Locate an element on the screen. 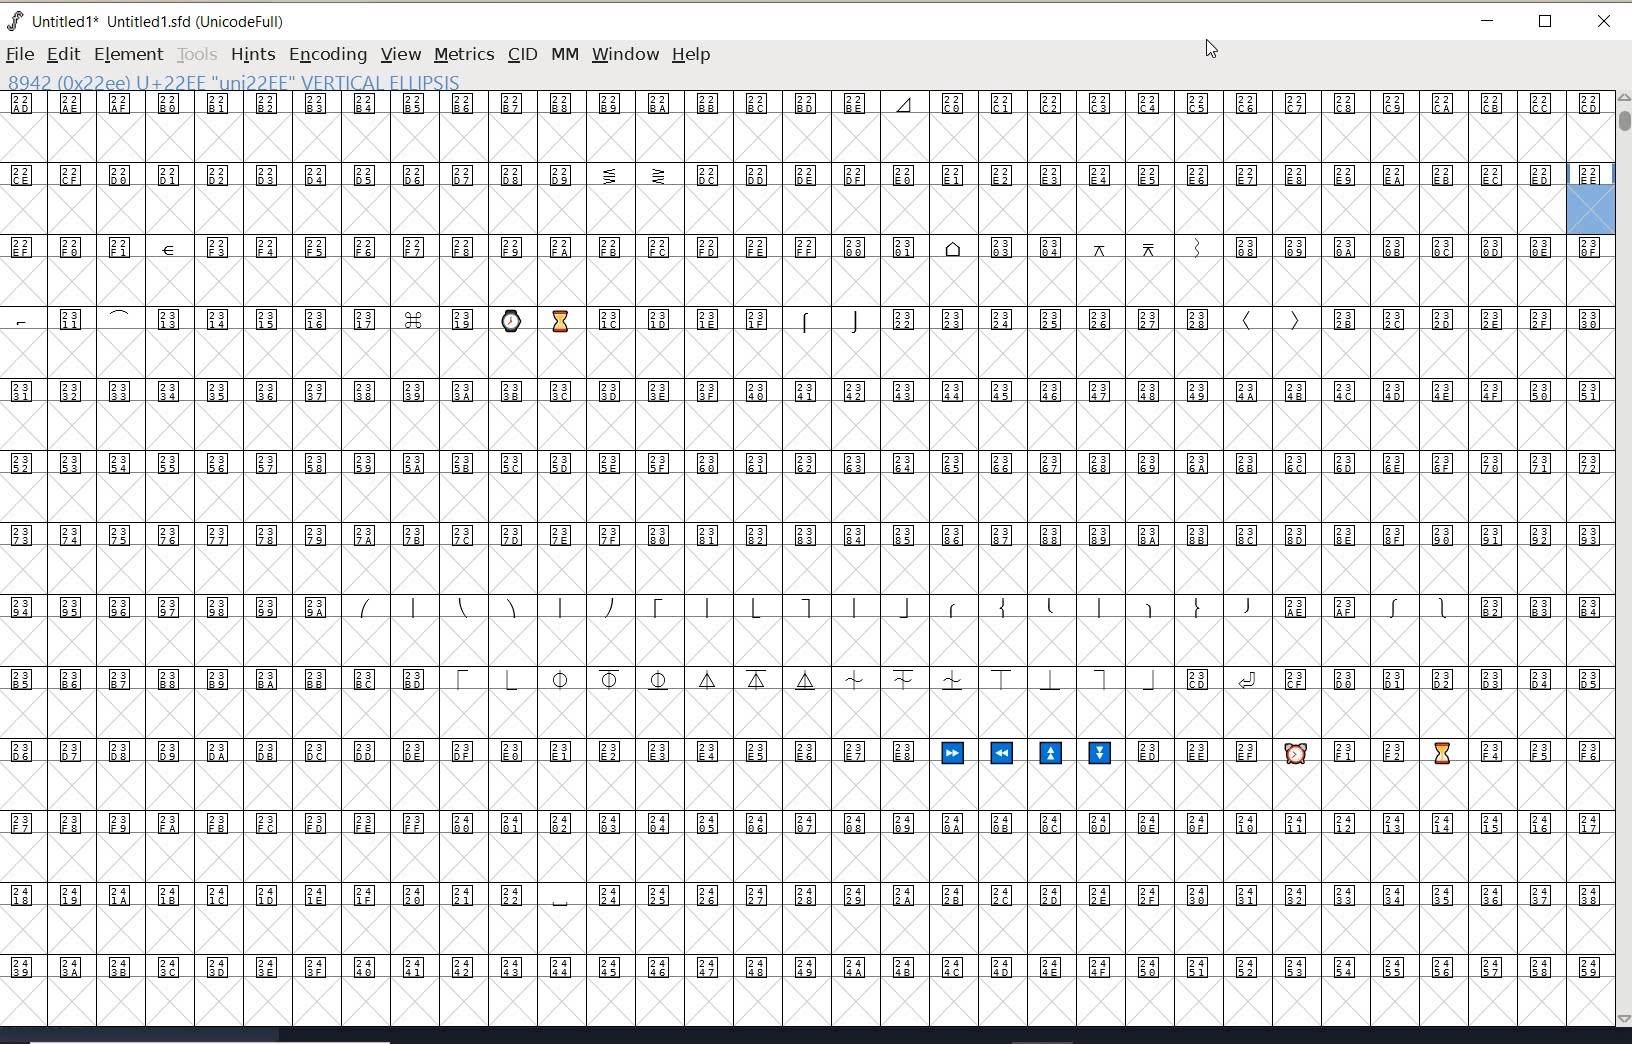 The width and height of the screenshot is (1632, 1044). minimize is located at coordinates (1488, 21).